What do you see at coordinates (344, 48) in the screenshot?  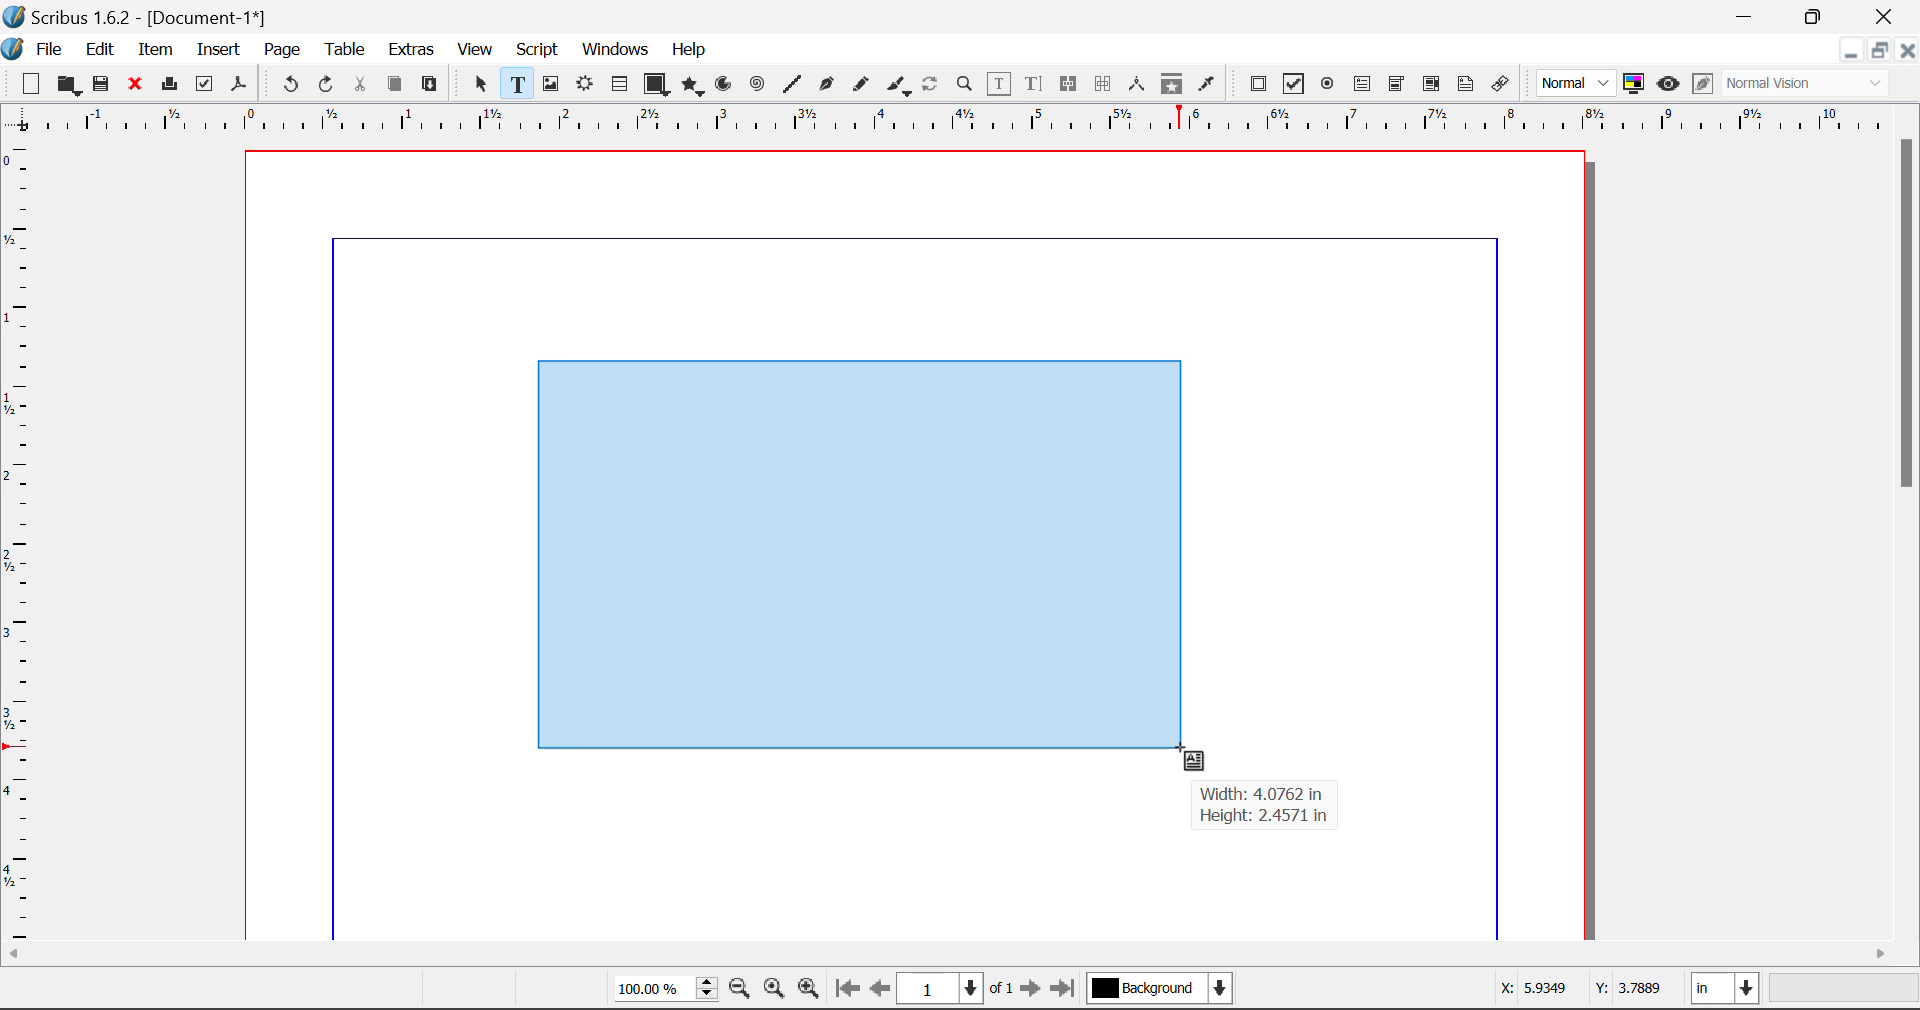 I see `Table` at bounding box center [344, 48].